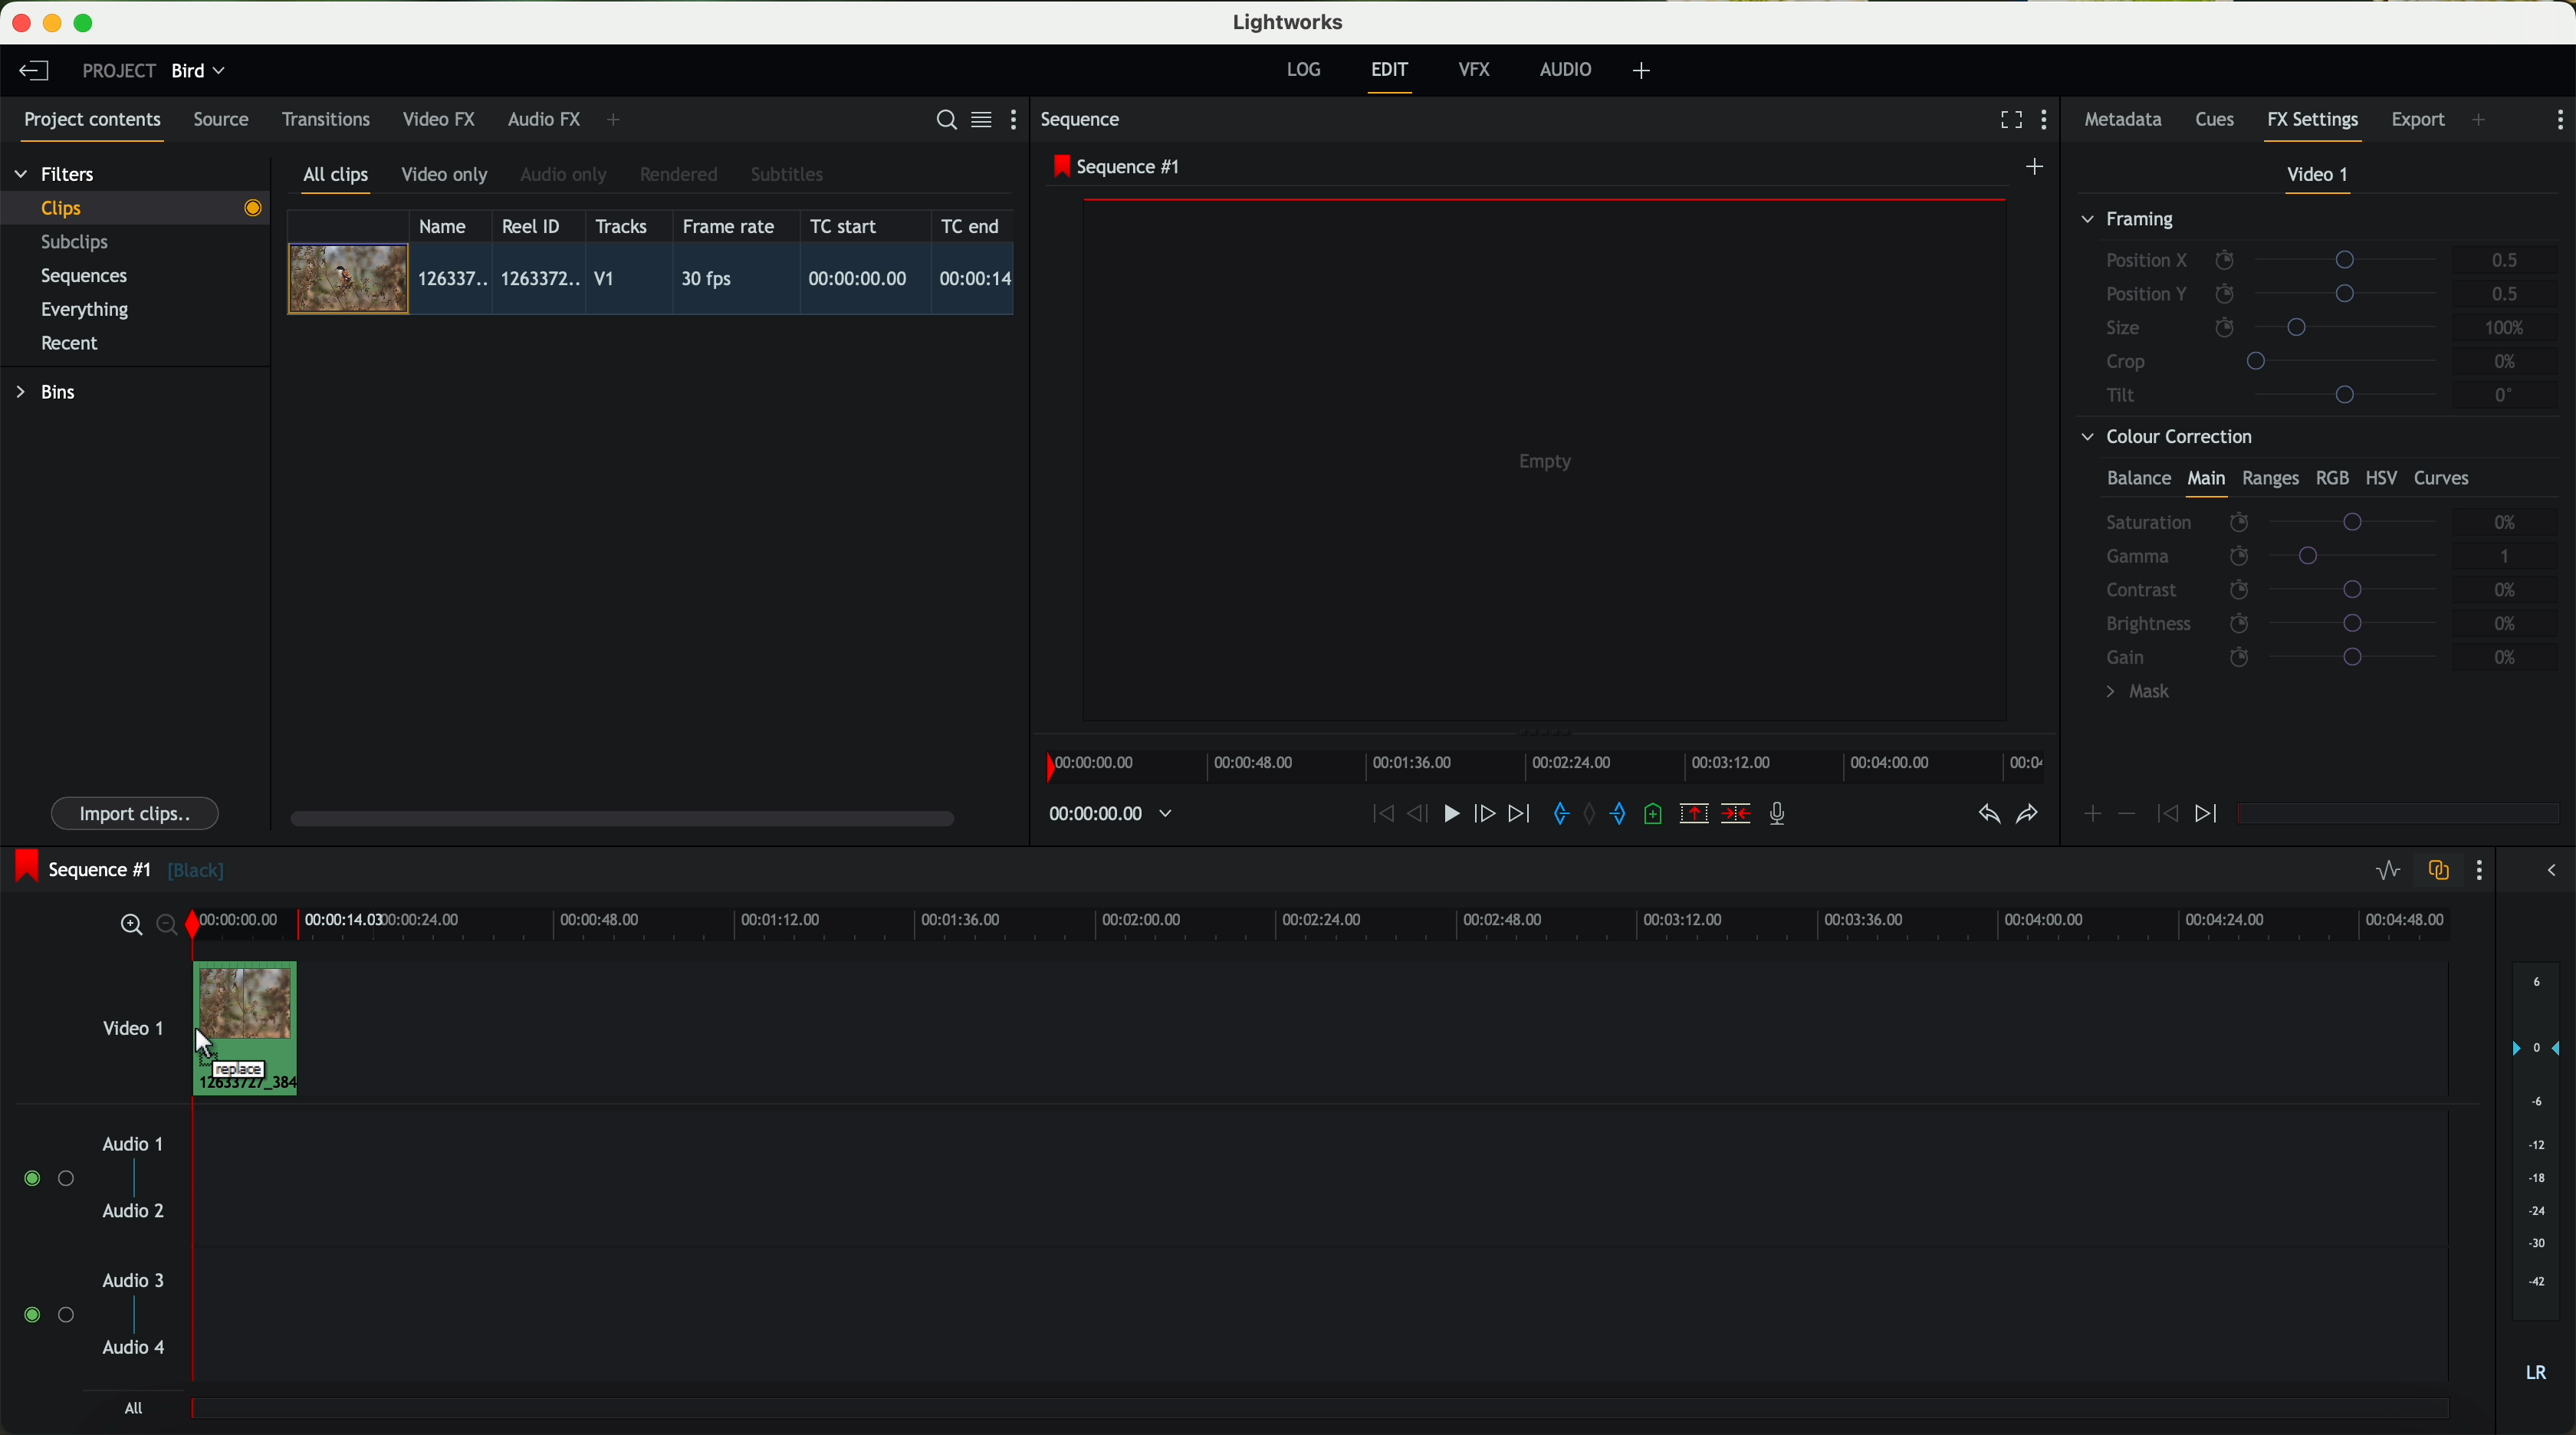  Describe the element at coordinates (2477, 870) in the screenshot. I see `show settings menu` at that location.